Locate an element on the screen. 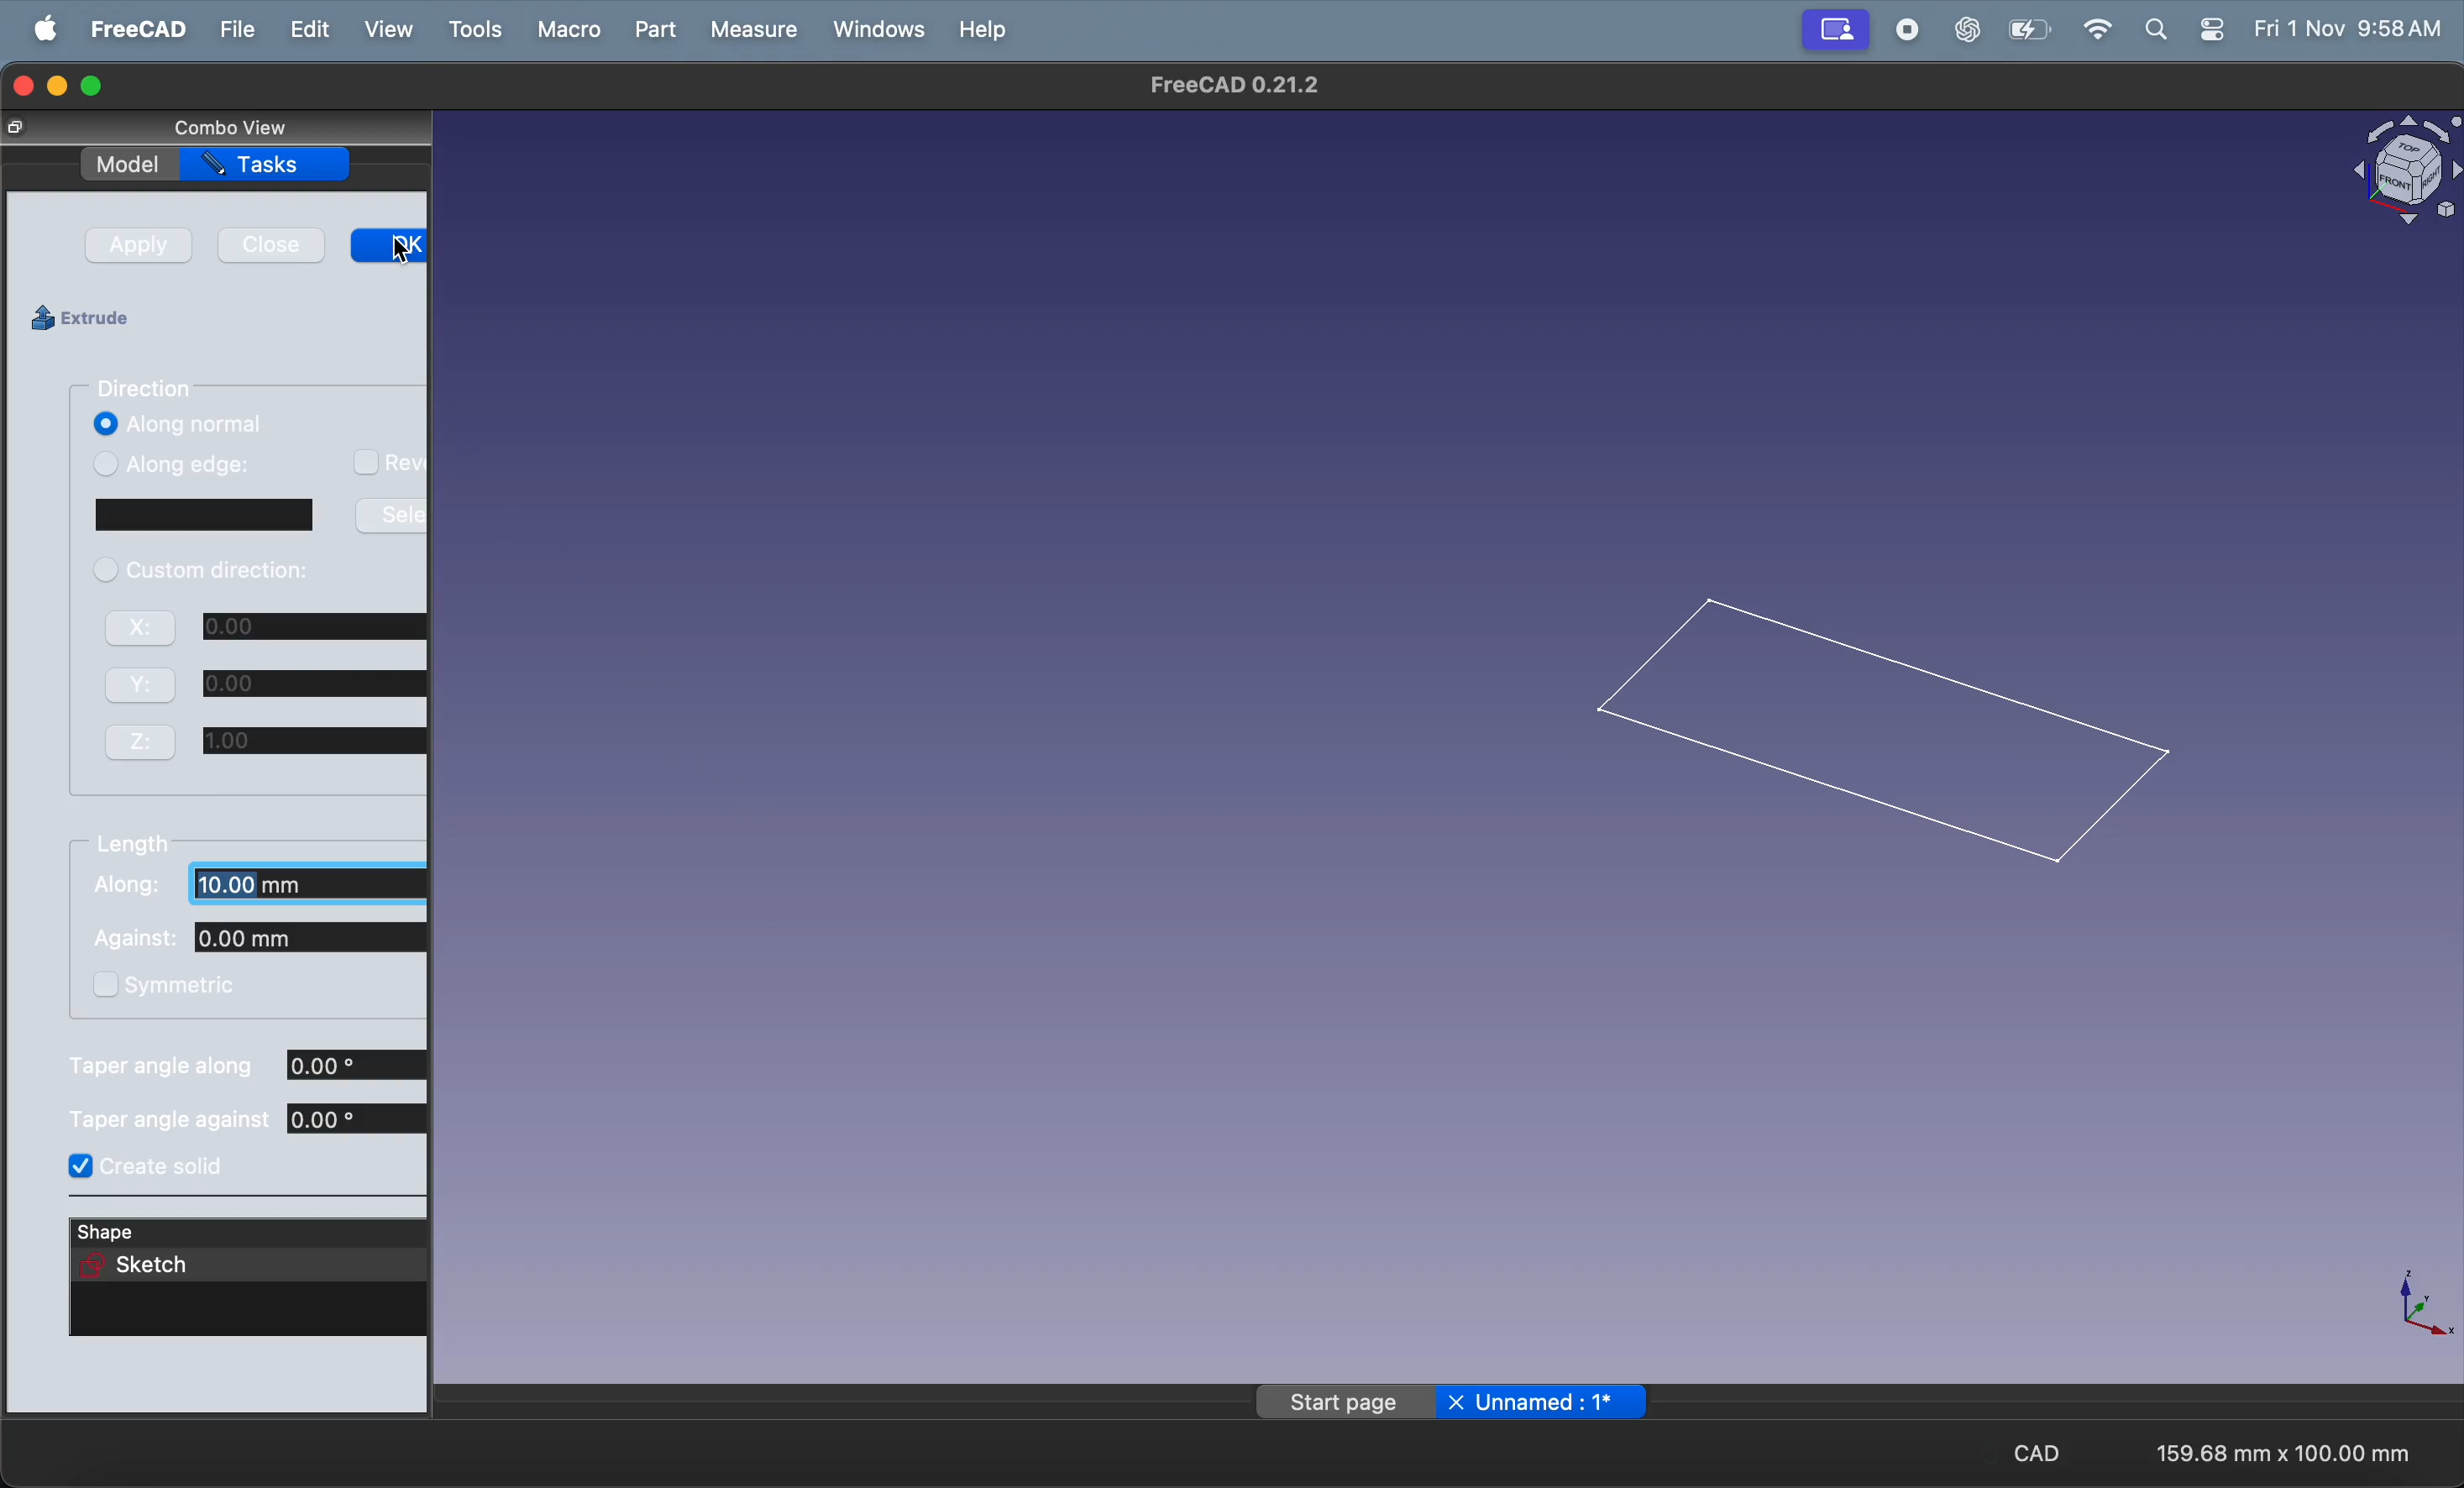 This screenshot has height=1488, width=2464. tapper angle agianst is located at coordinates (245, 1120).